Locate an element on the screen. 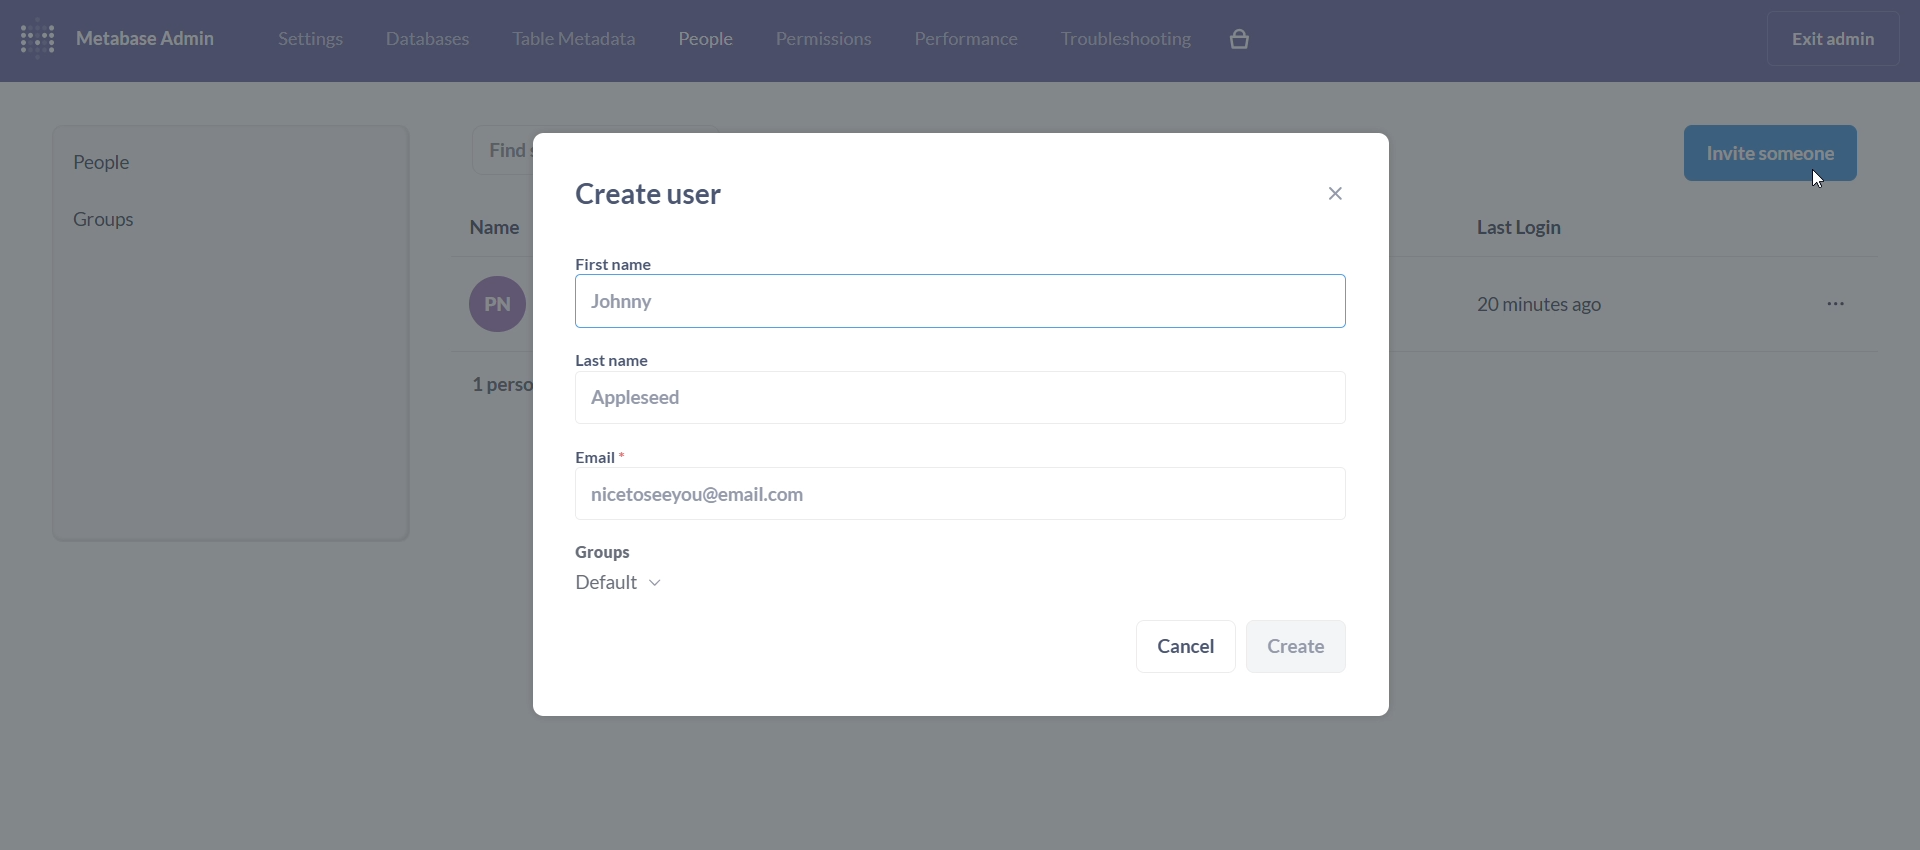  explore paid features is located at coordinates (1242, 41).